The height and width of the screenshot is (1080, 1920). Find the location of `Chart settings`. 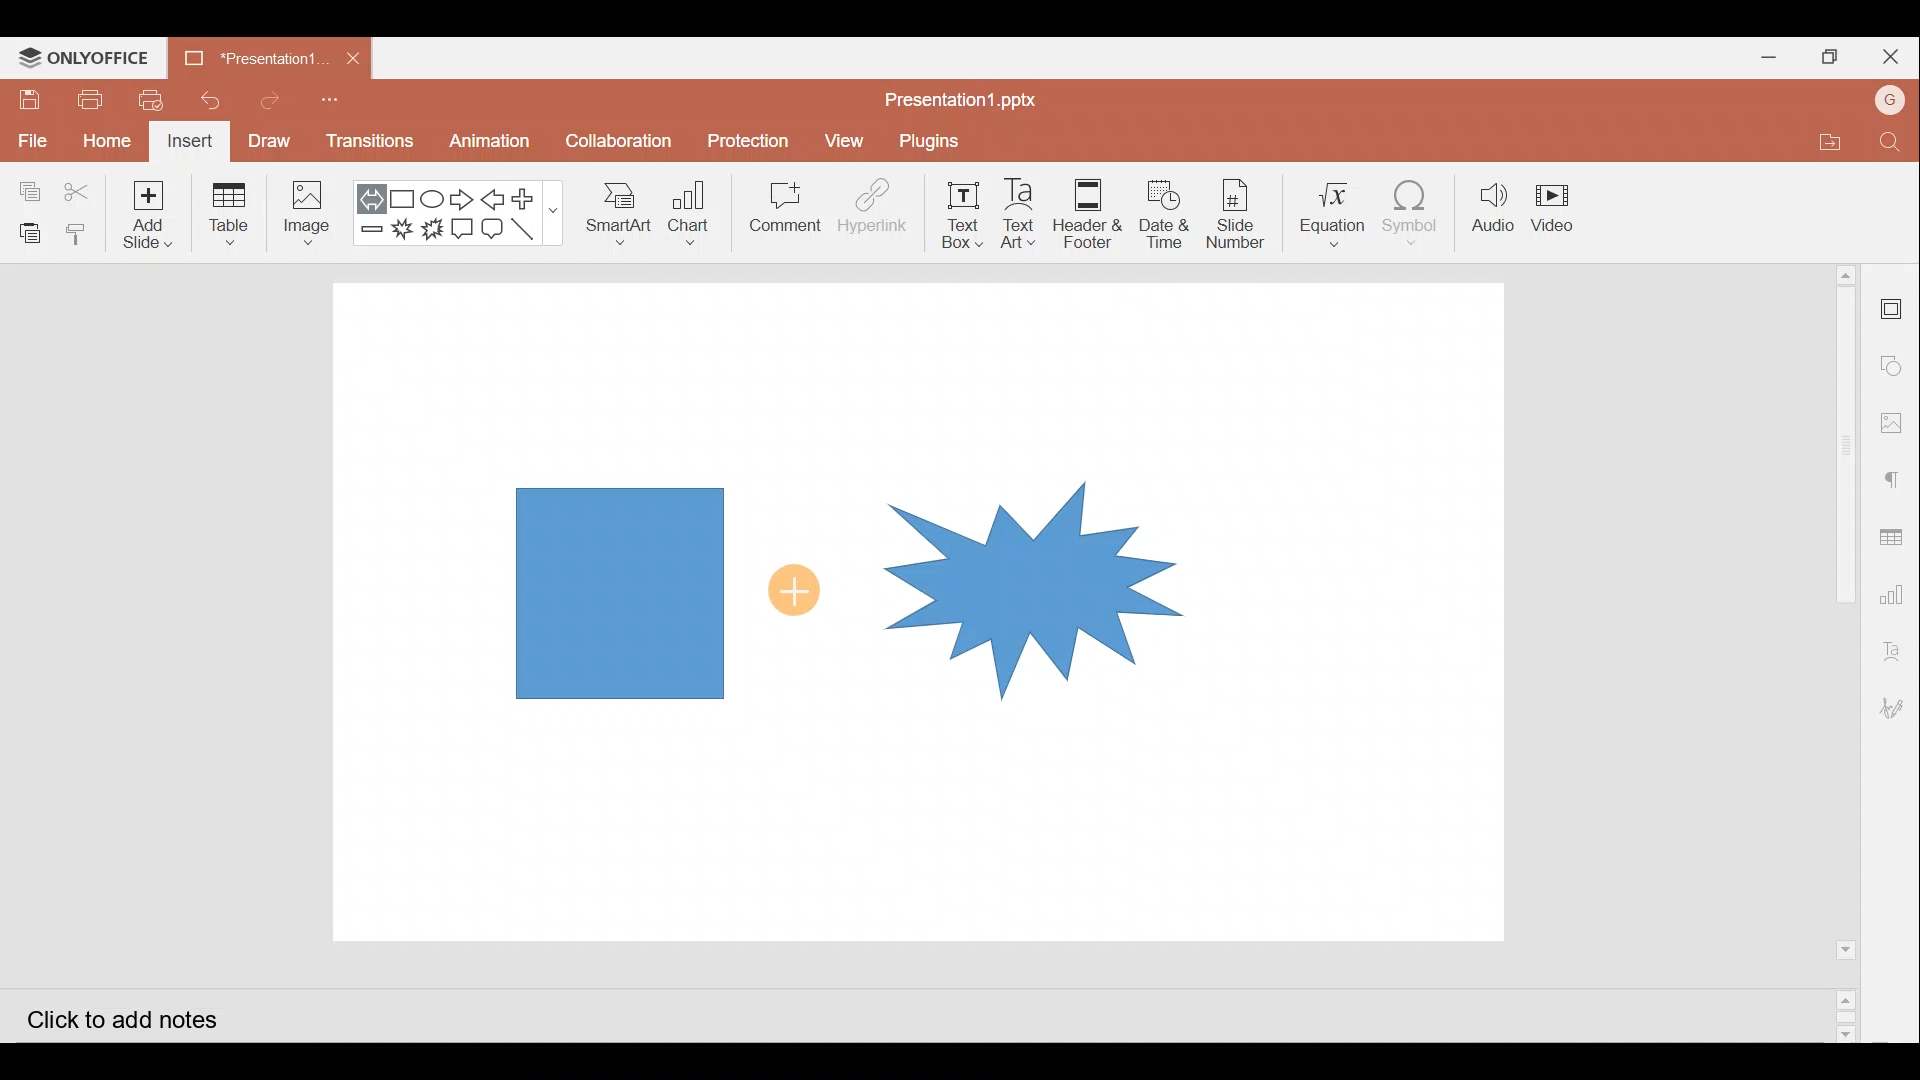

Chart settings is located at coordinates (1898, 592).